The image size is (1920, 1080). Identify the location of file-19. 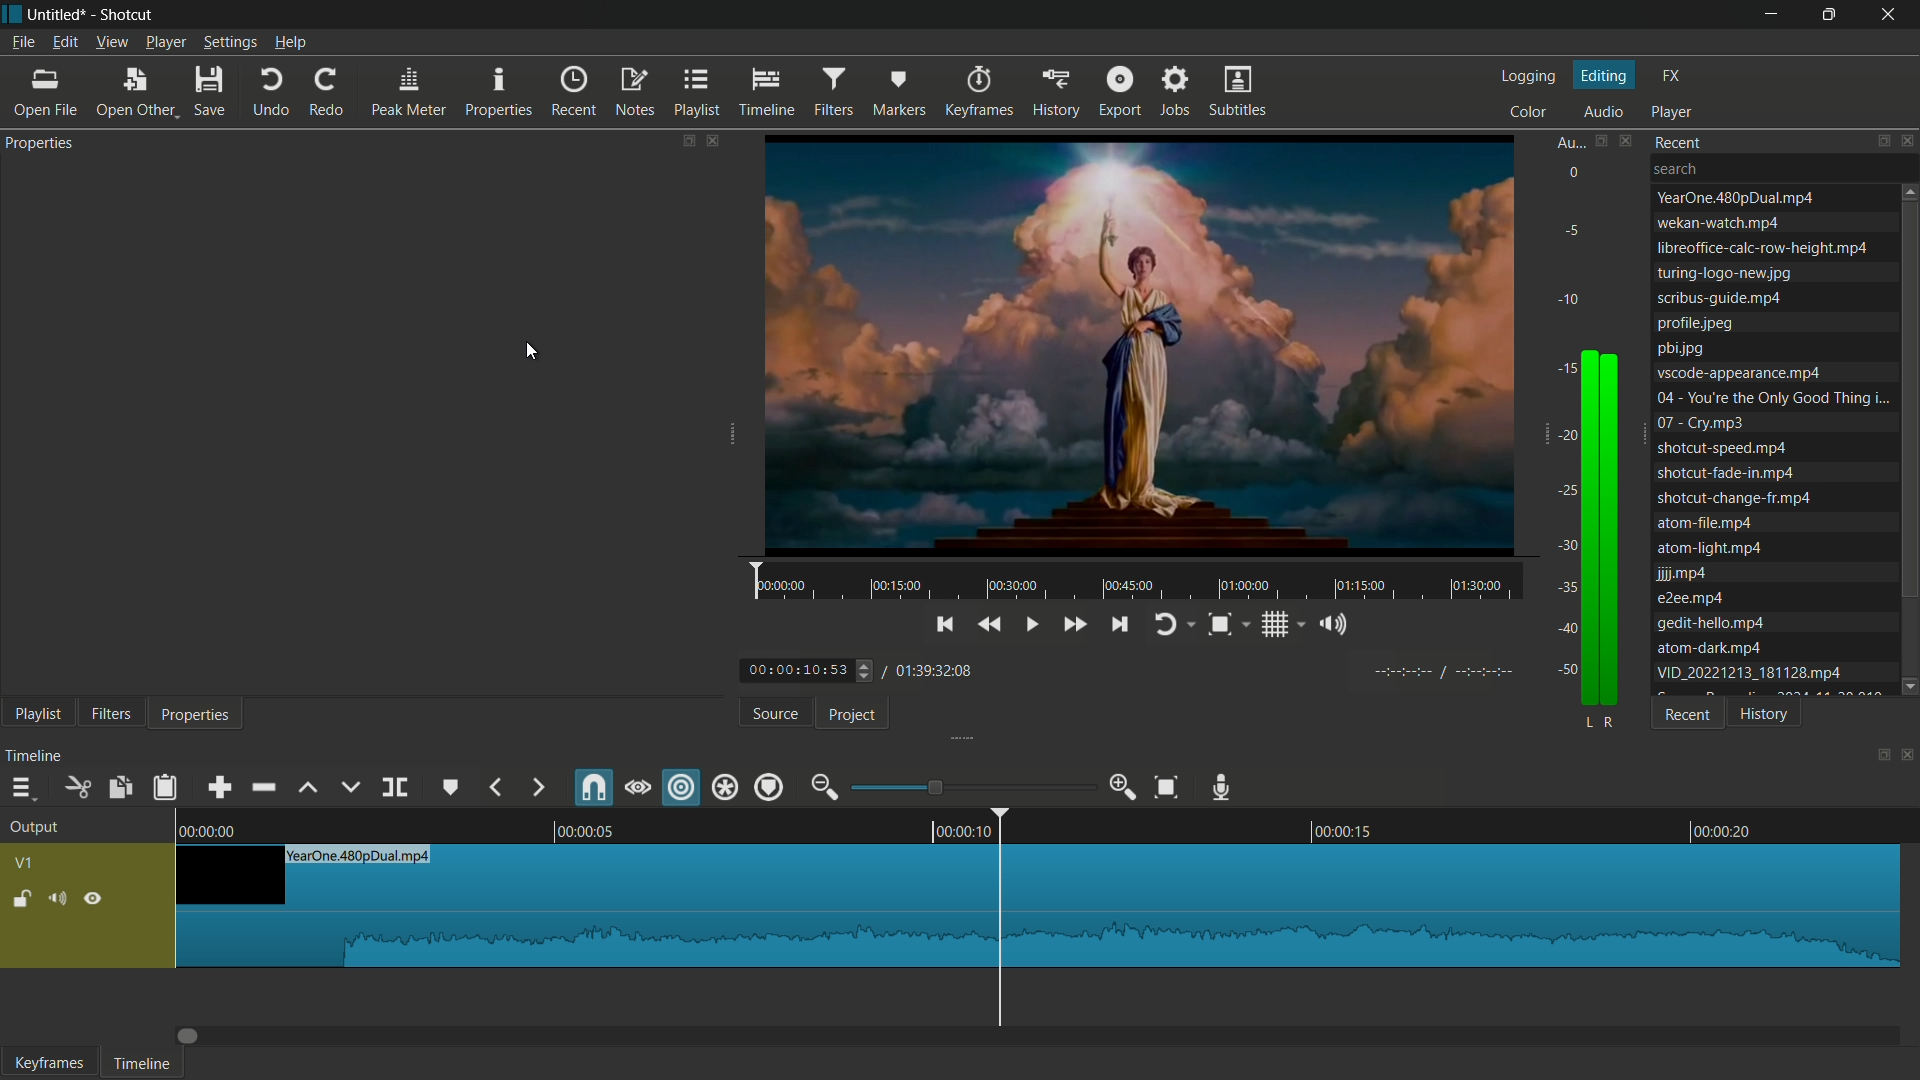
(1708, 648).